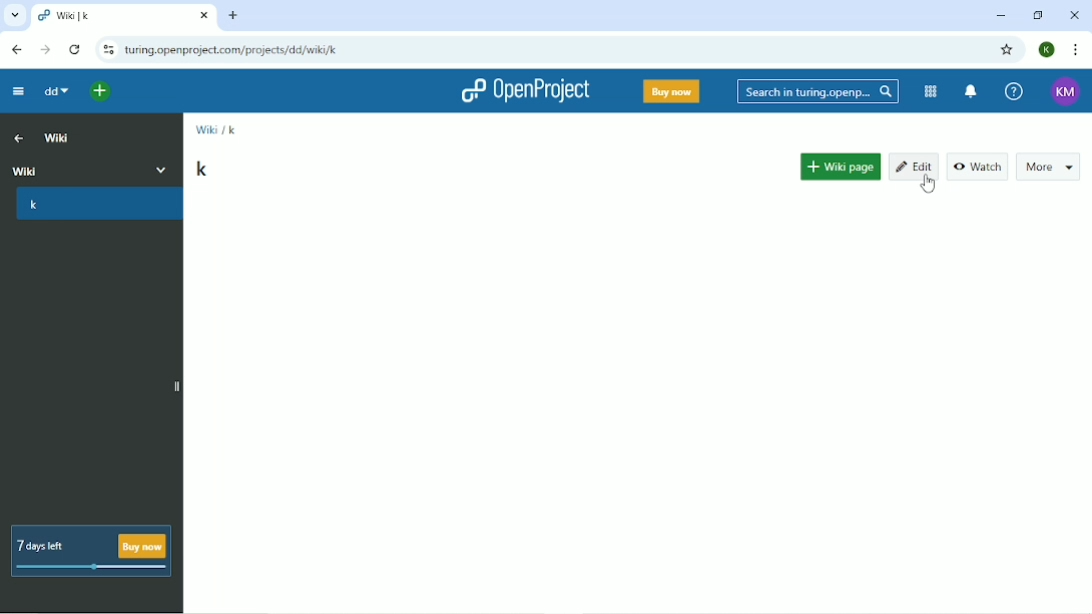 The height and width of the screenshot is (614, 1092). I want to click on close, so click(198, 14).